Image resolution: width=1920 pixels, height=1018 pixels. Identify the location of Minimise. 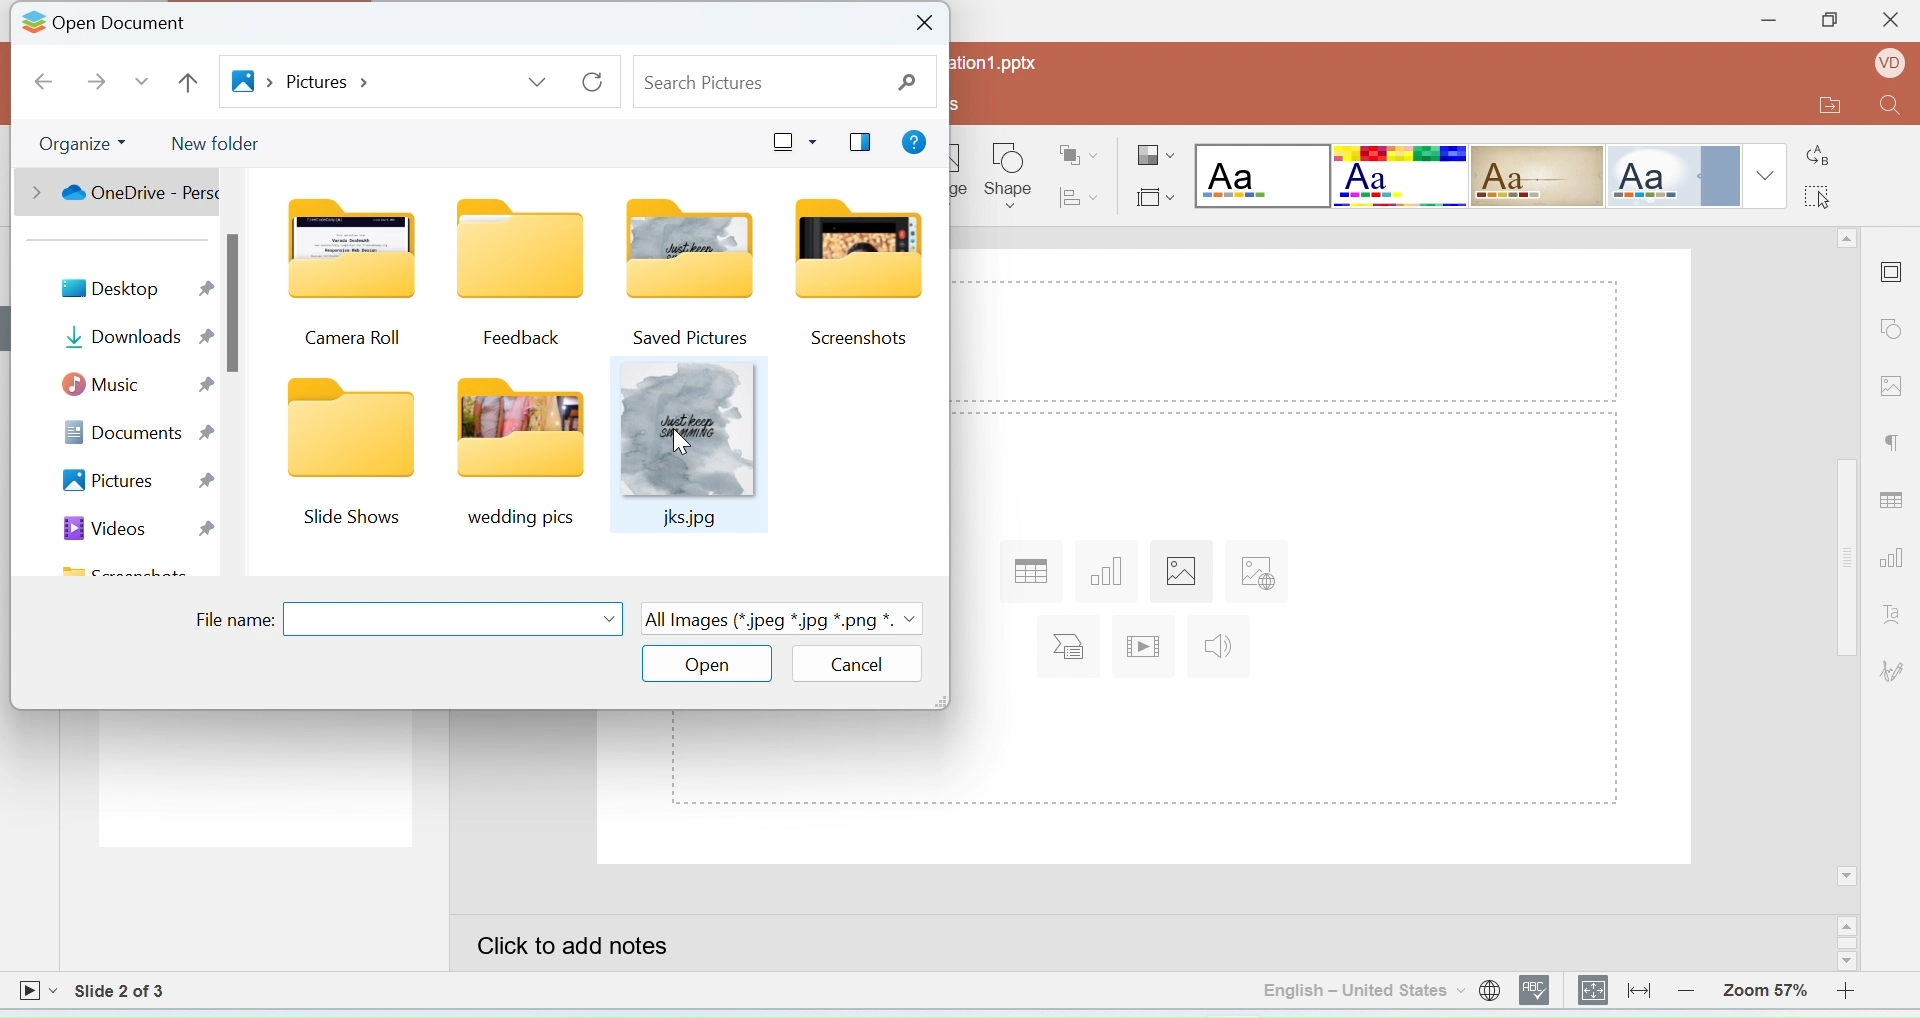
(1761, 22).